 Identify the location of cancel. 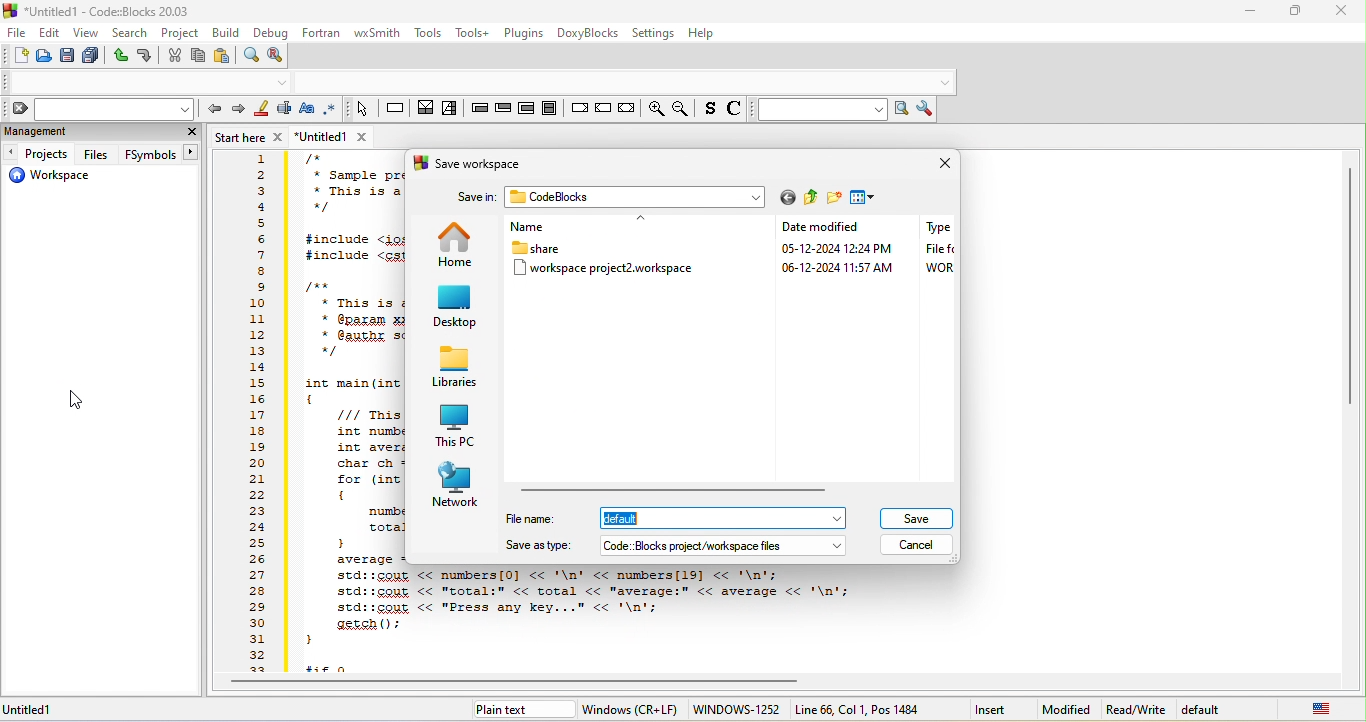
(918, 545).